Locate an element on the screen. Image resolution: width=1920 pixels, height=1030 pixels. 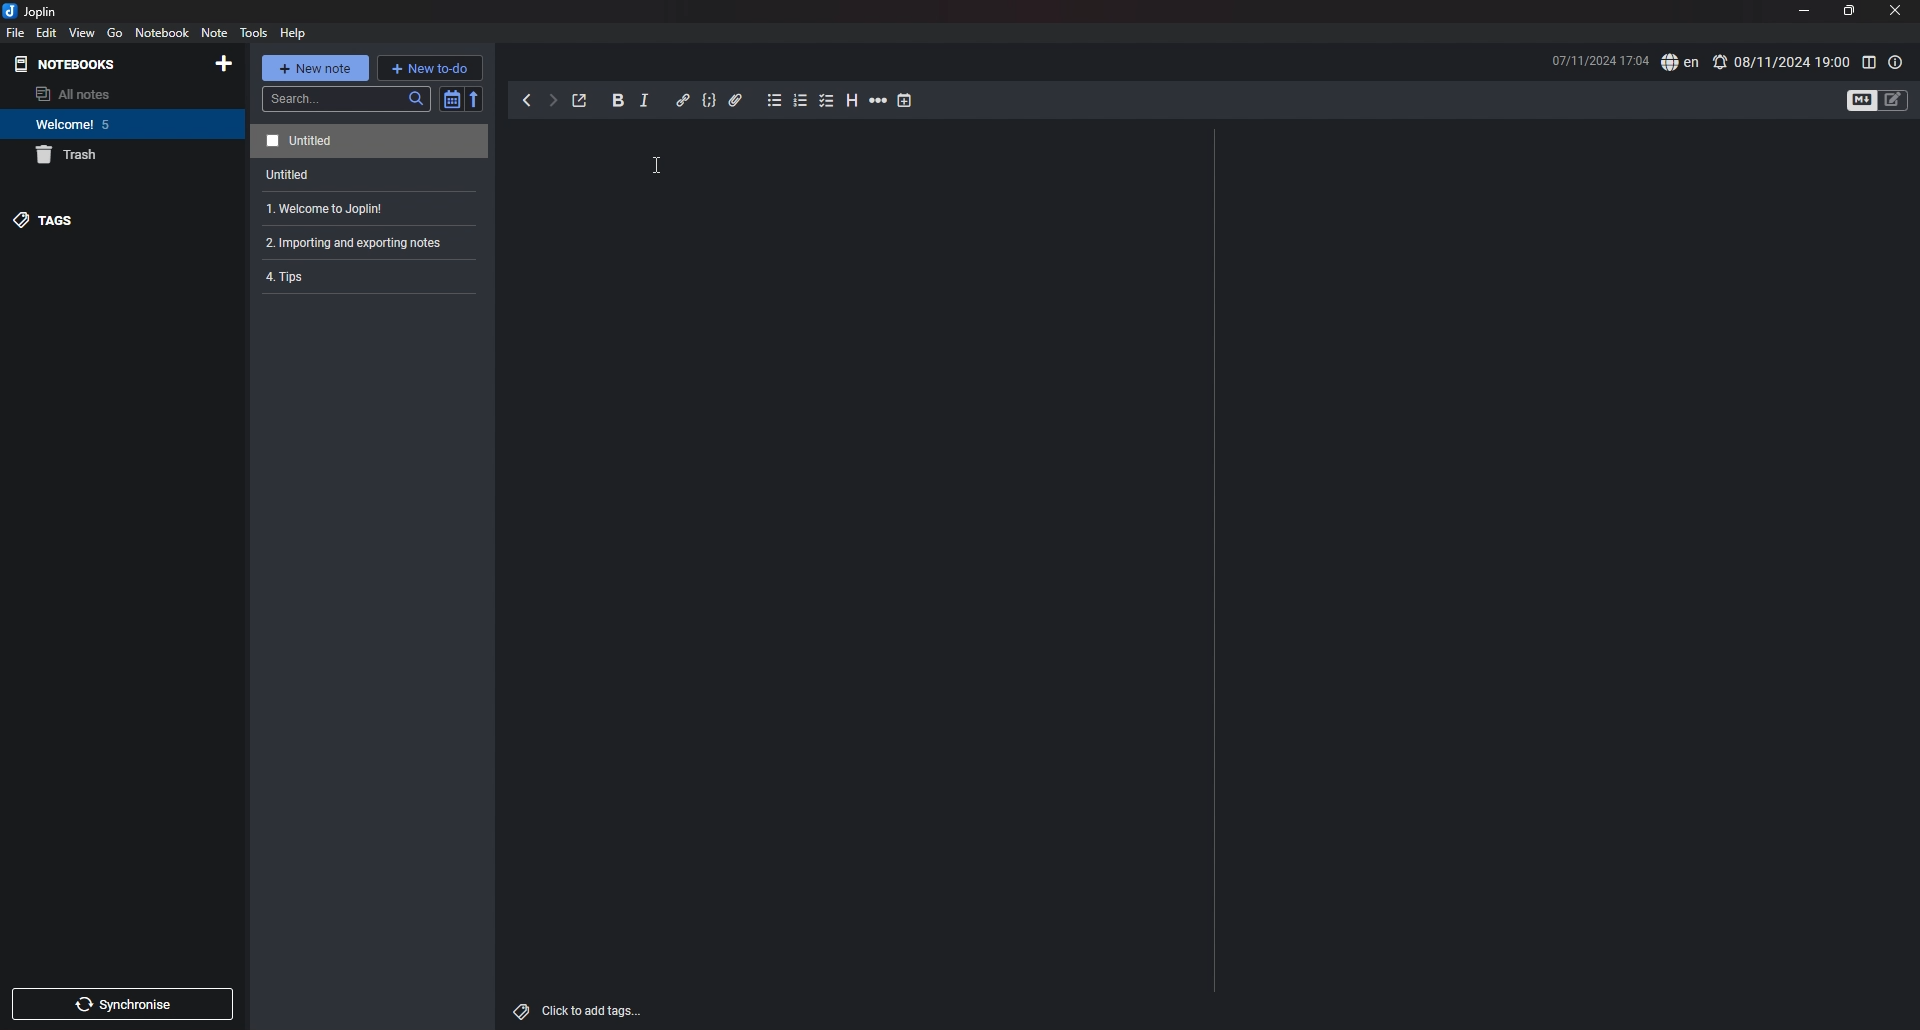
tags is located at coordinates (94, 219).